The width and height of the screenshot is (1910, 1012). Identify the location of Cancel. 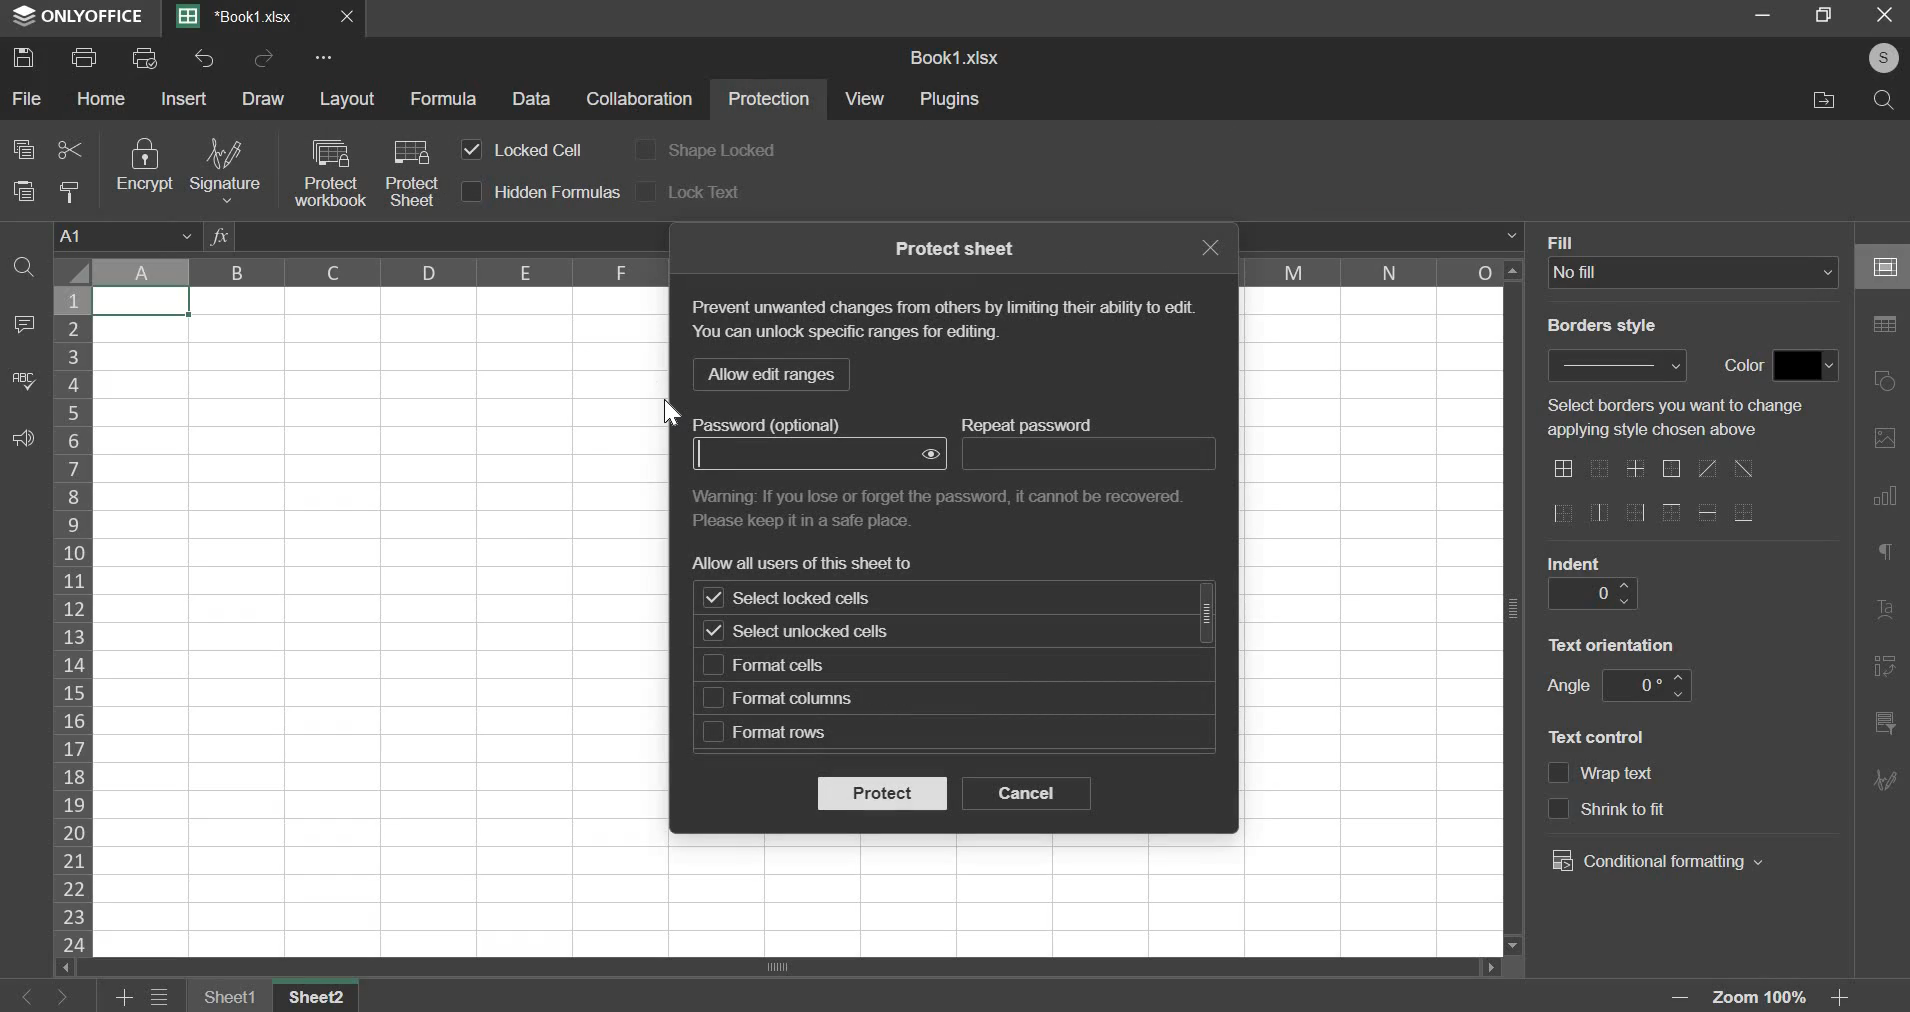
(1891, 18).